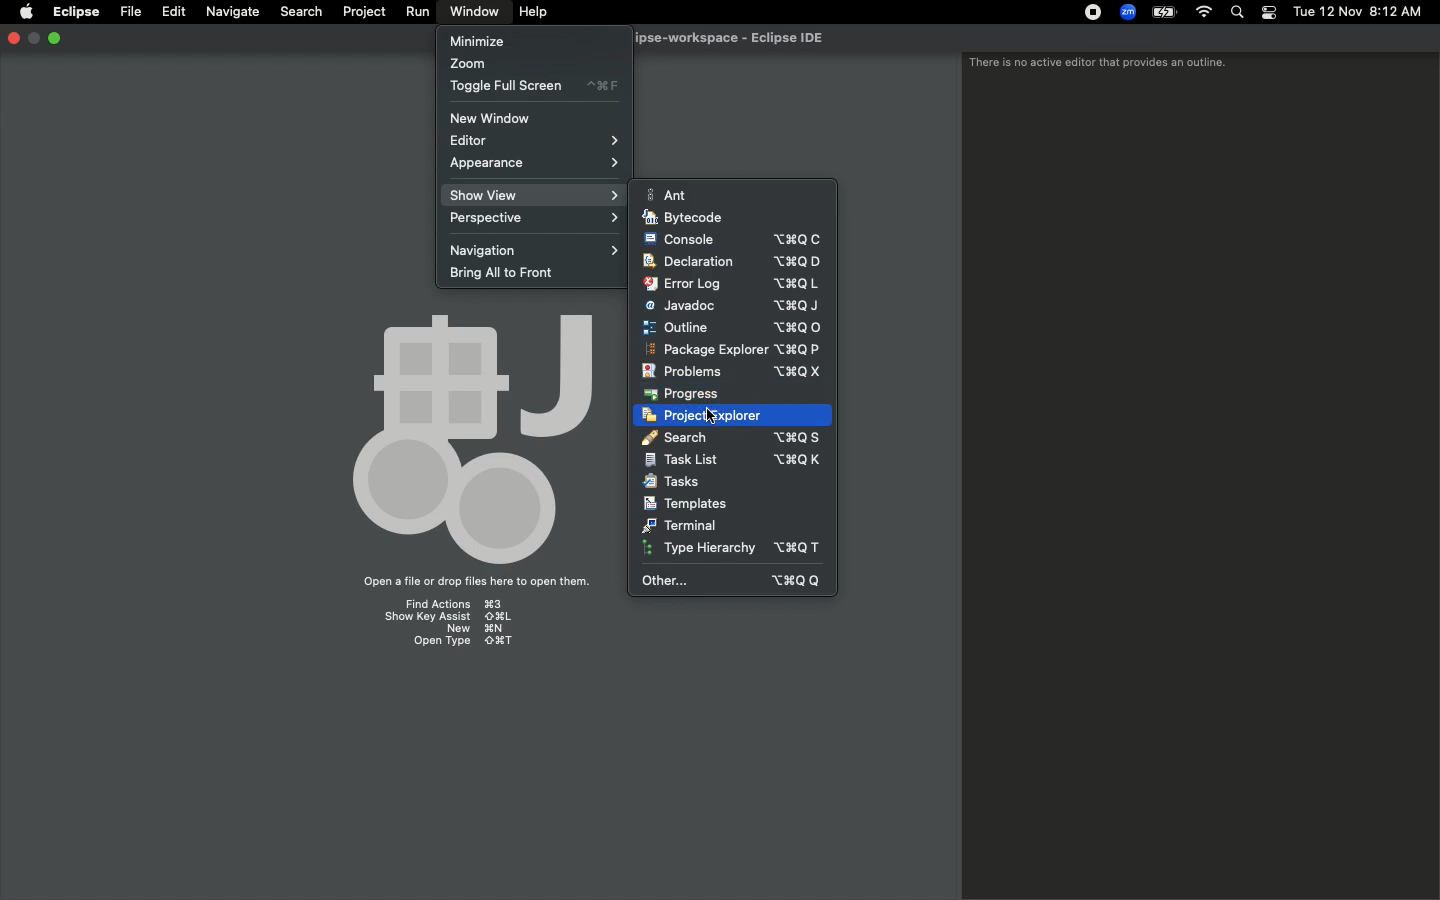 The width and height of the screenshot is (1440, 900). What do you see at coordinates (729, 438) in the screenshot?
I see `Search` at bounding box center [729, 438].